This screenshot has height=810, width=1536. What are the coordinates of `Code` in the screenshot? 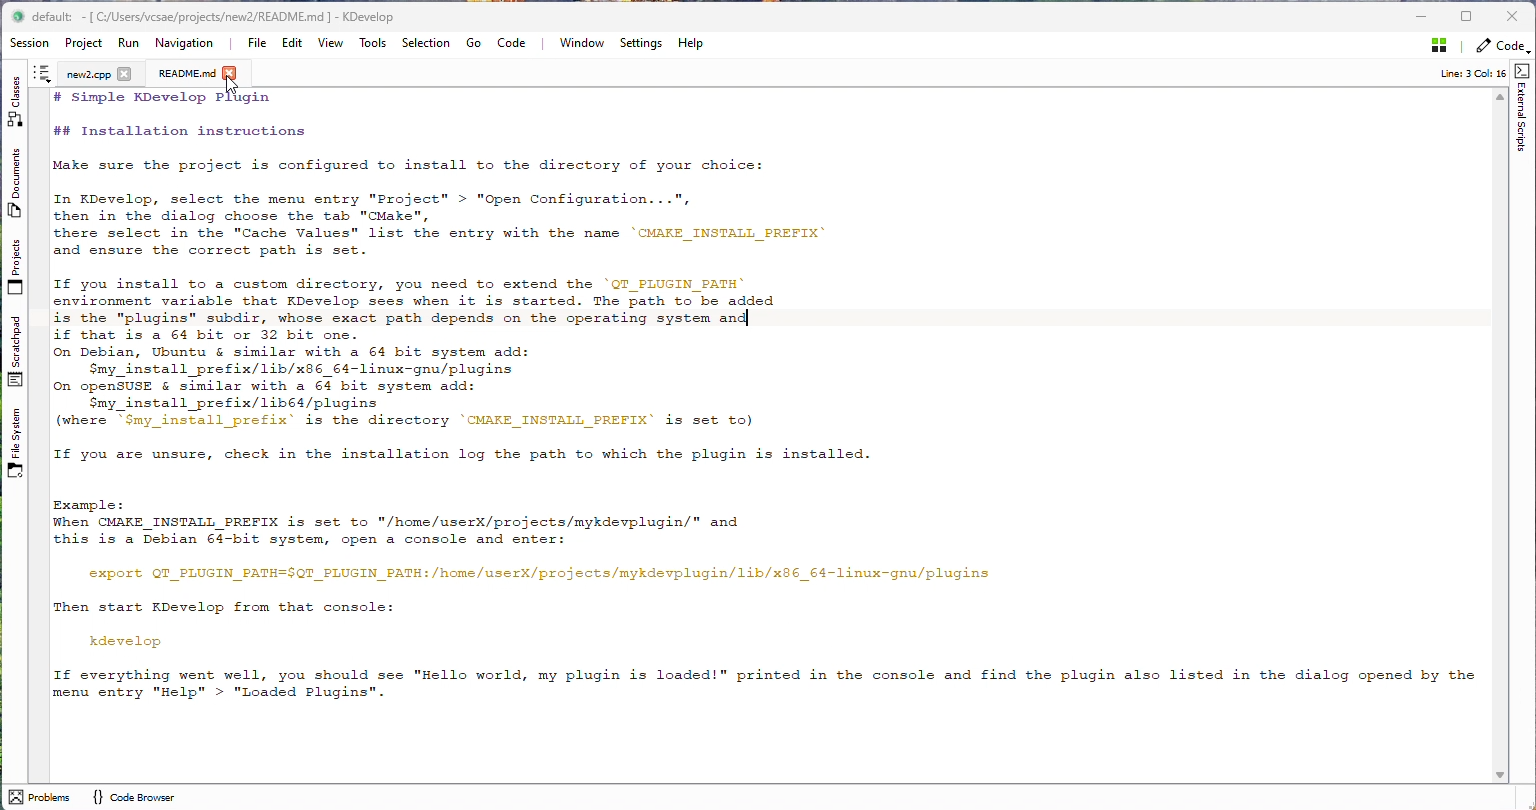 It's located at (1503, 49).